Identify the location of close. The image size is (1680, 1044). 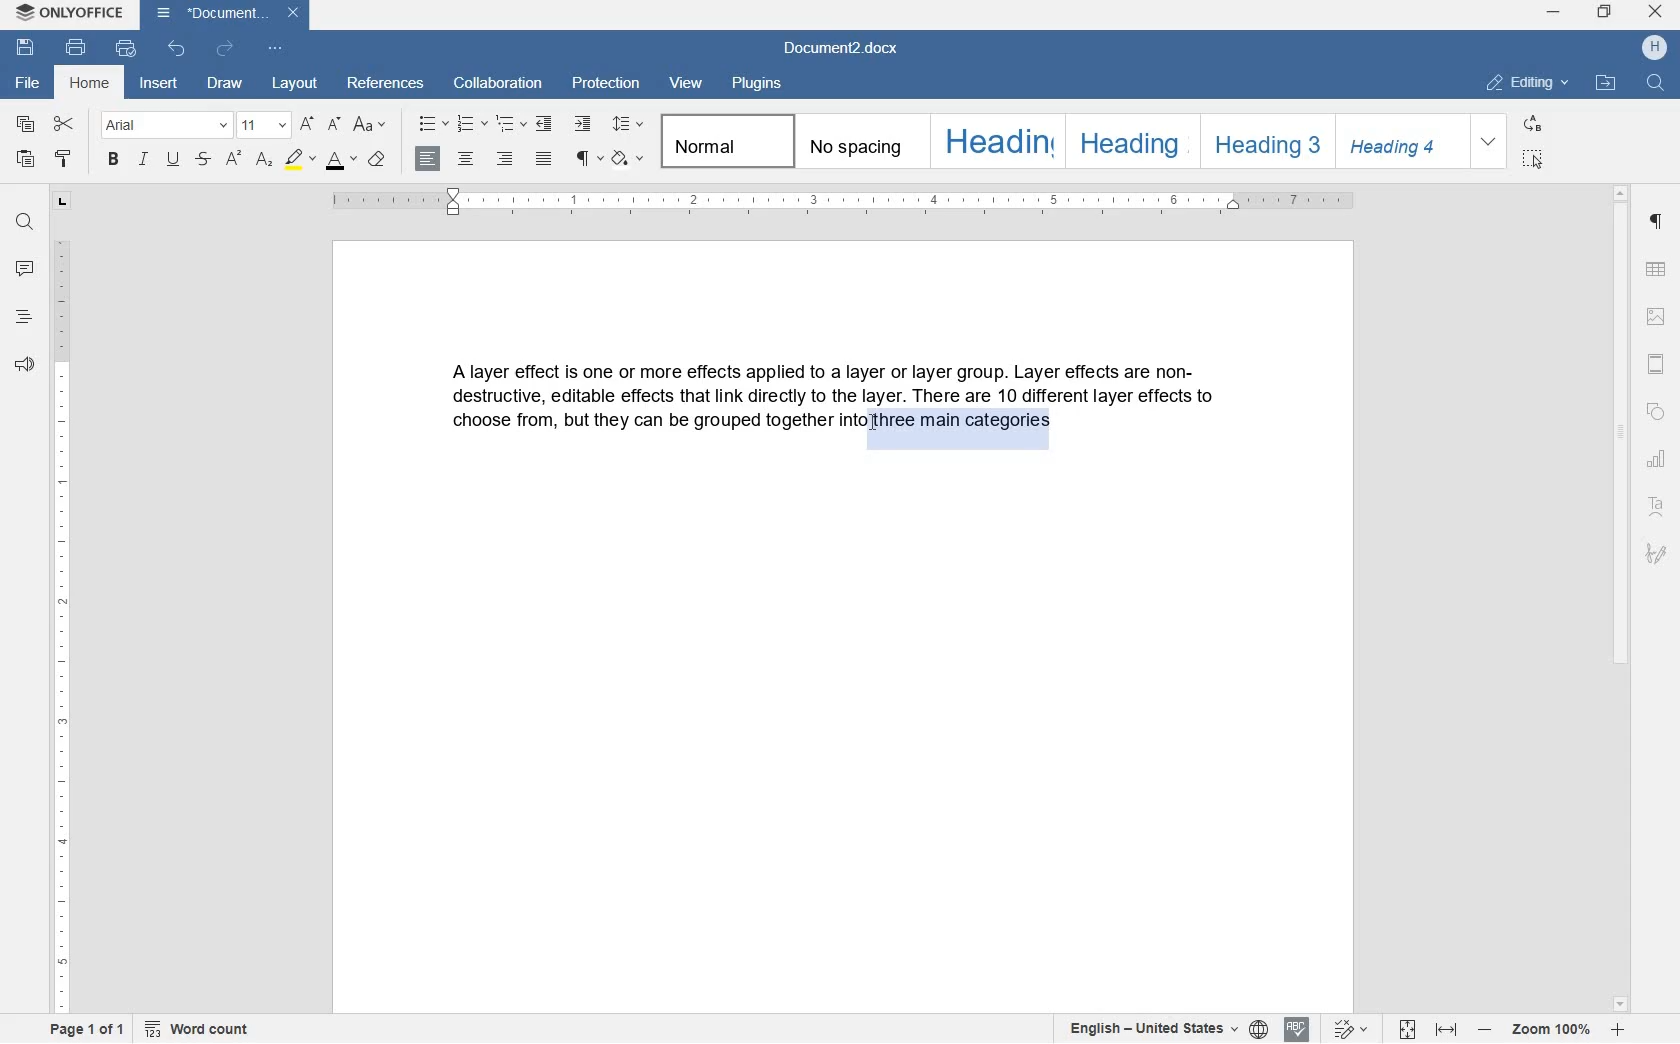
(1655, 11).